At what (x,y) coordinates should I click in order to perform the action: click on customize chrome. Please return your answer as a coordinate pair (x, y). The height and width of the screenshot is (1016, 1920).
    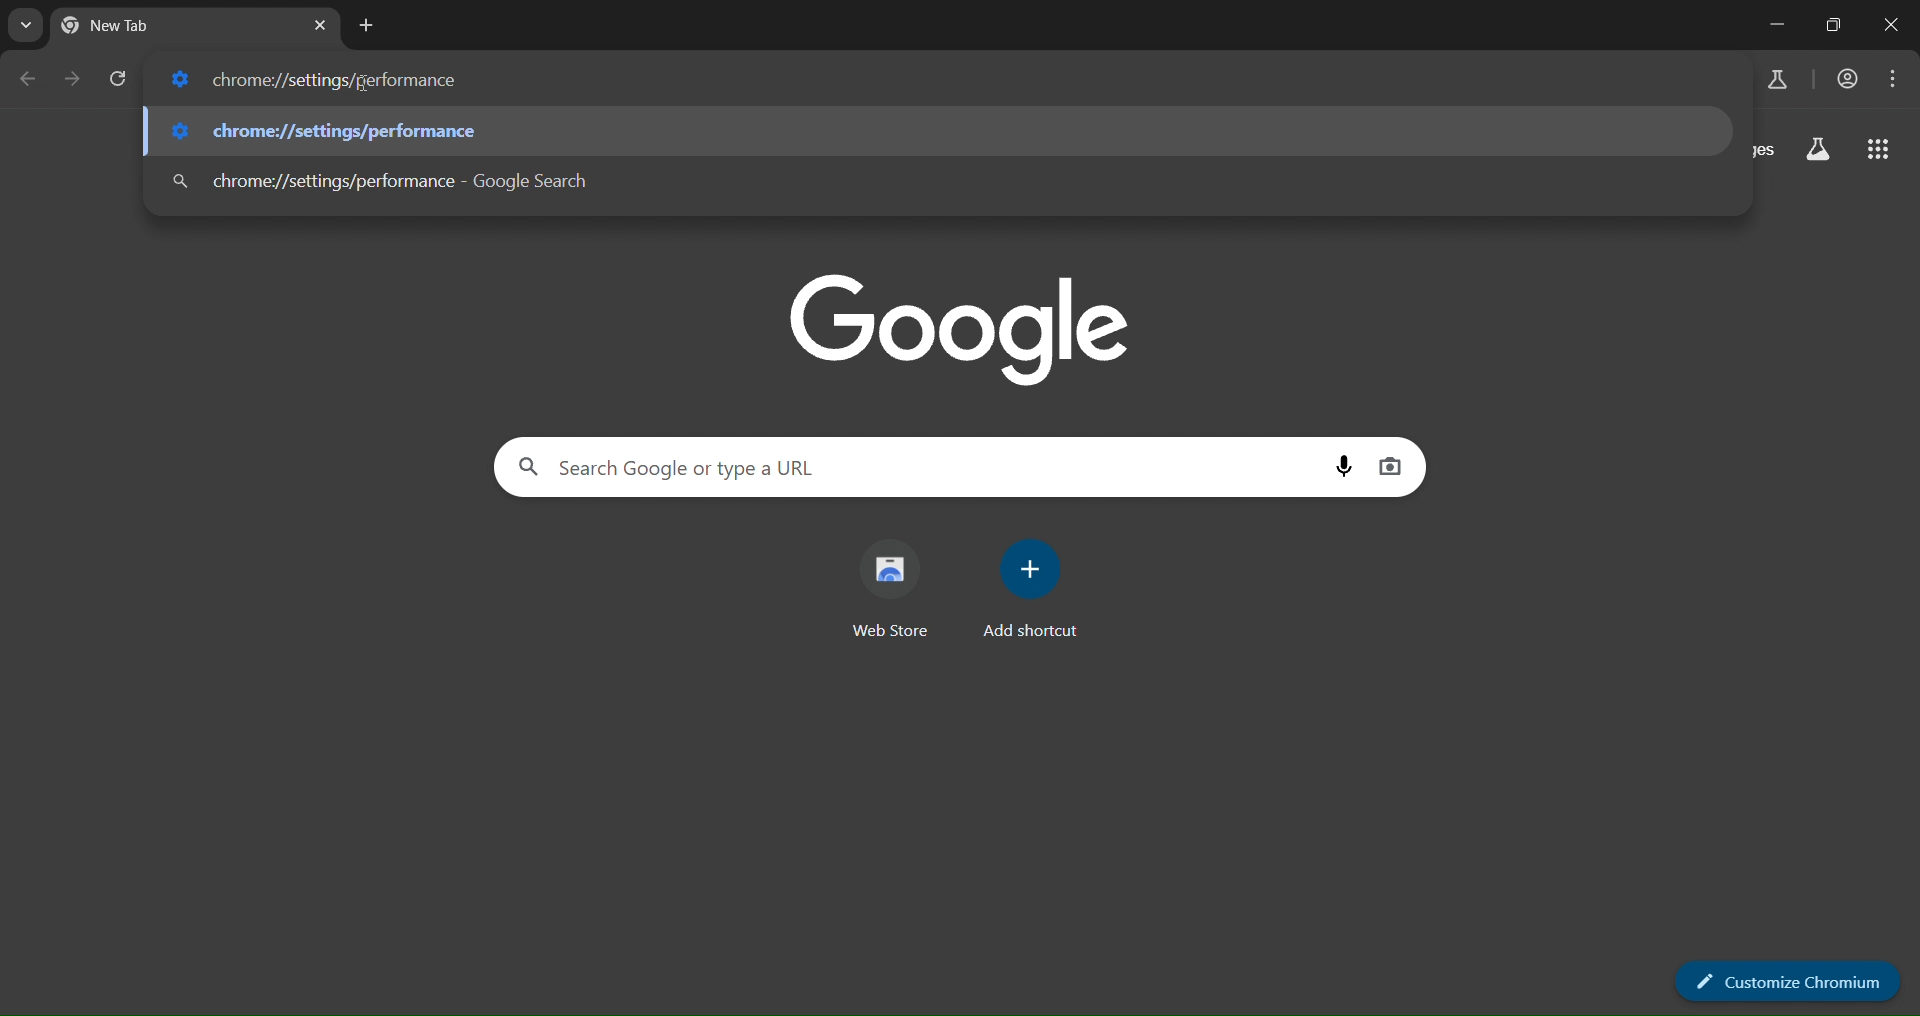
    Looking at the image, I should click on (1784, 975).